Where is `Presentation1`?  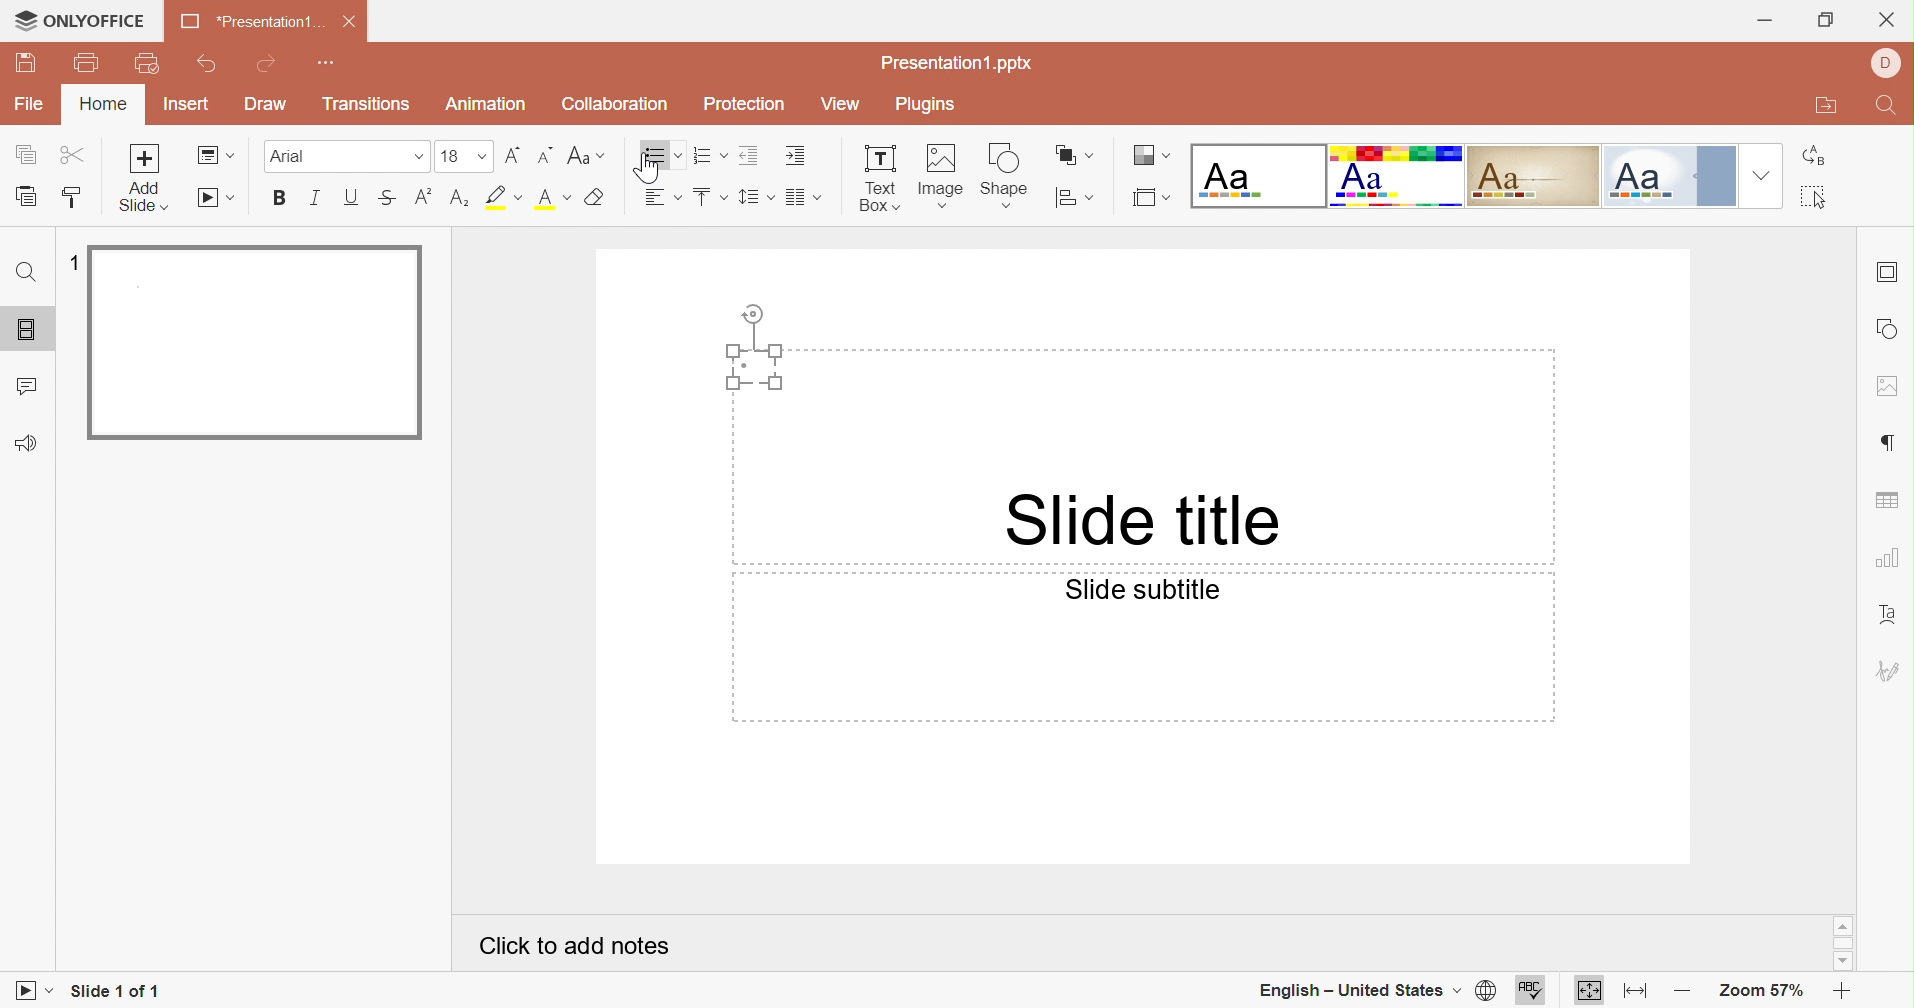
Presentation1 is located at coordinates (245, 24).